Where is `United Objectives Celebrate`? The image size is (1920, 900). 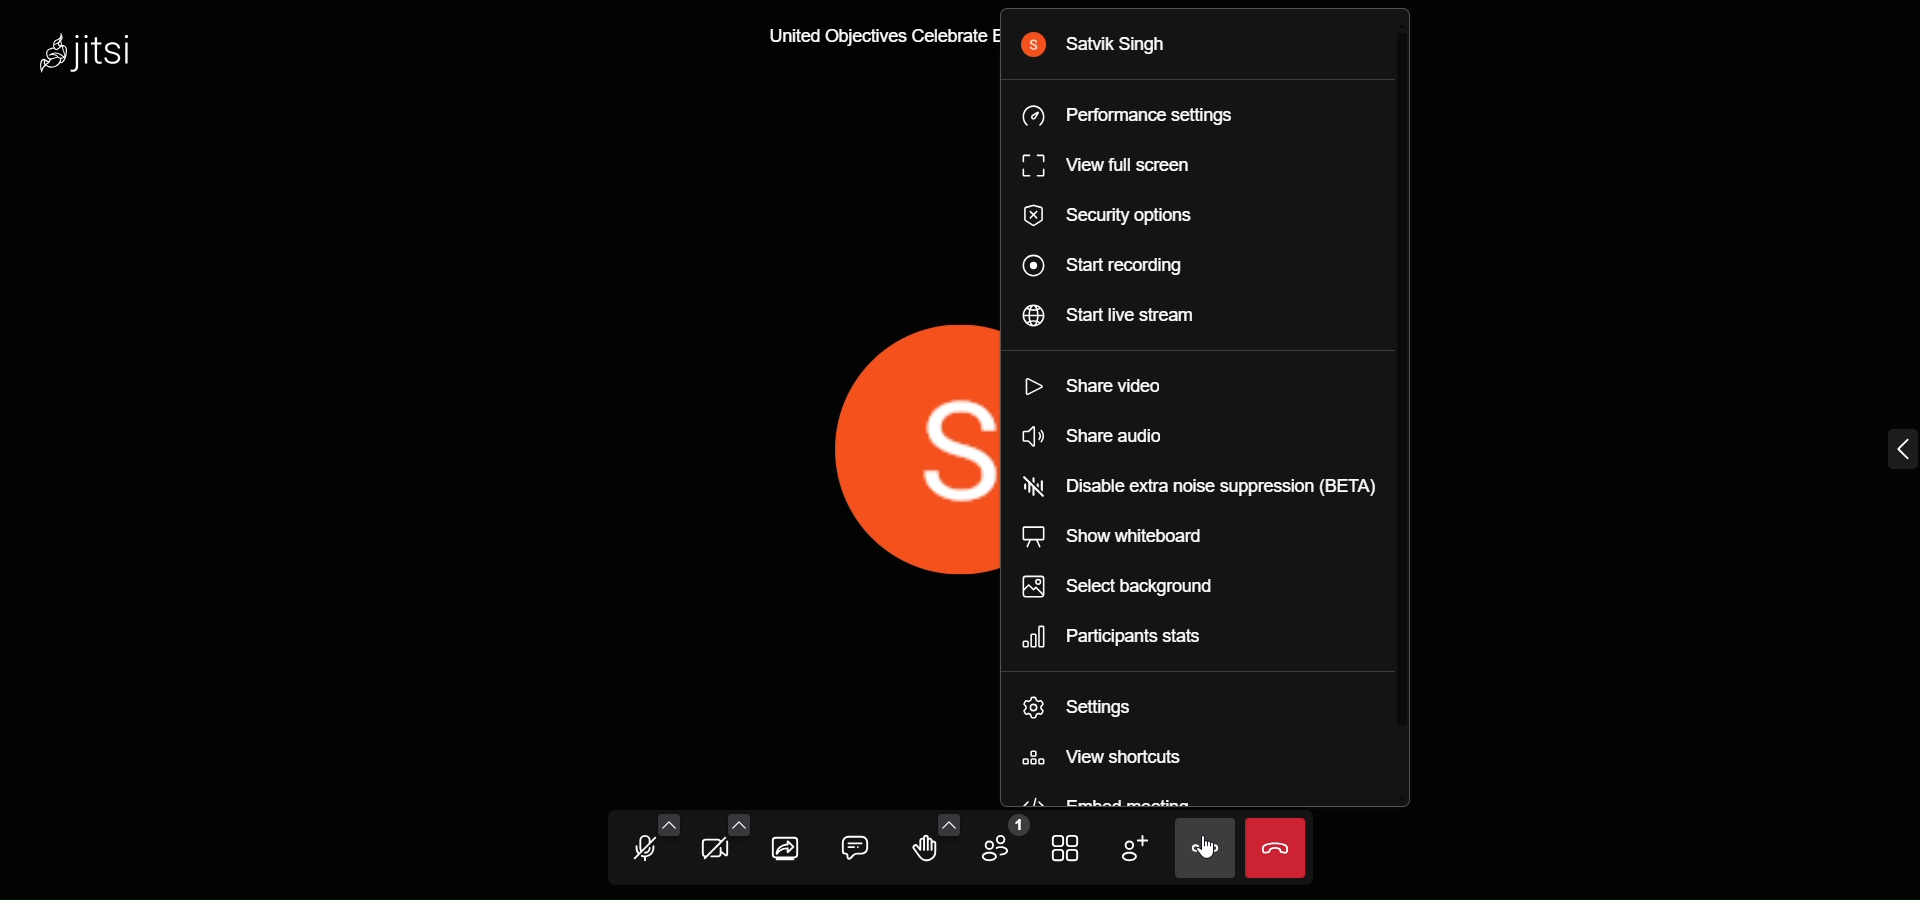
United Objectives Celebrate is located at coordinates (865, 38).